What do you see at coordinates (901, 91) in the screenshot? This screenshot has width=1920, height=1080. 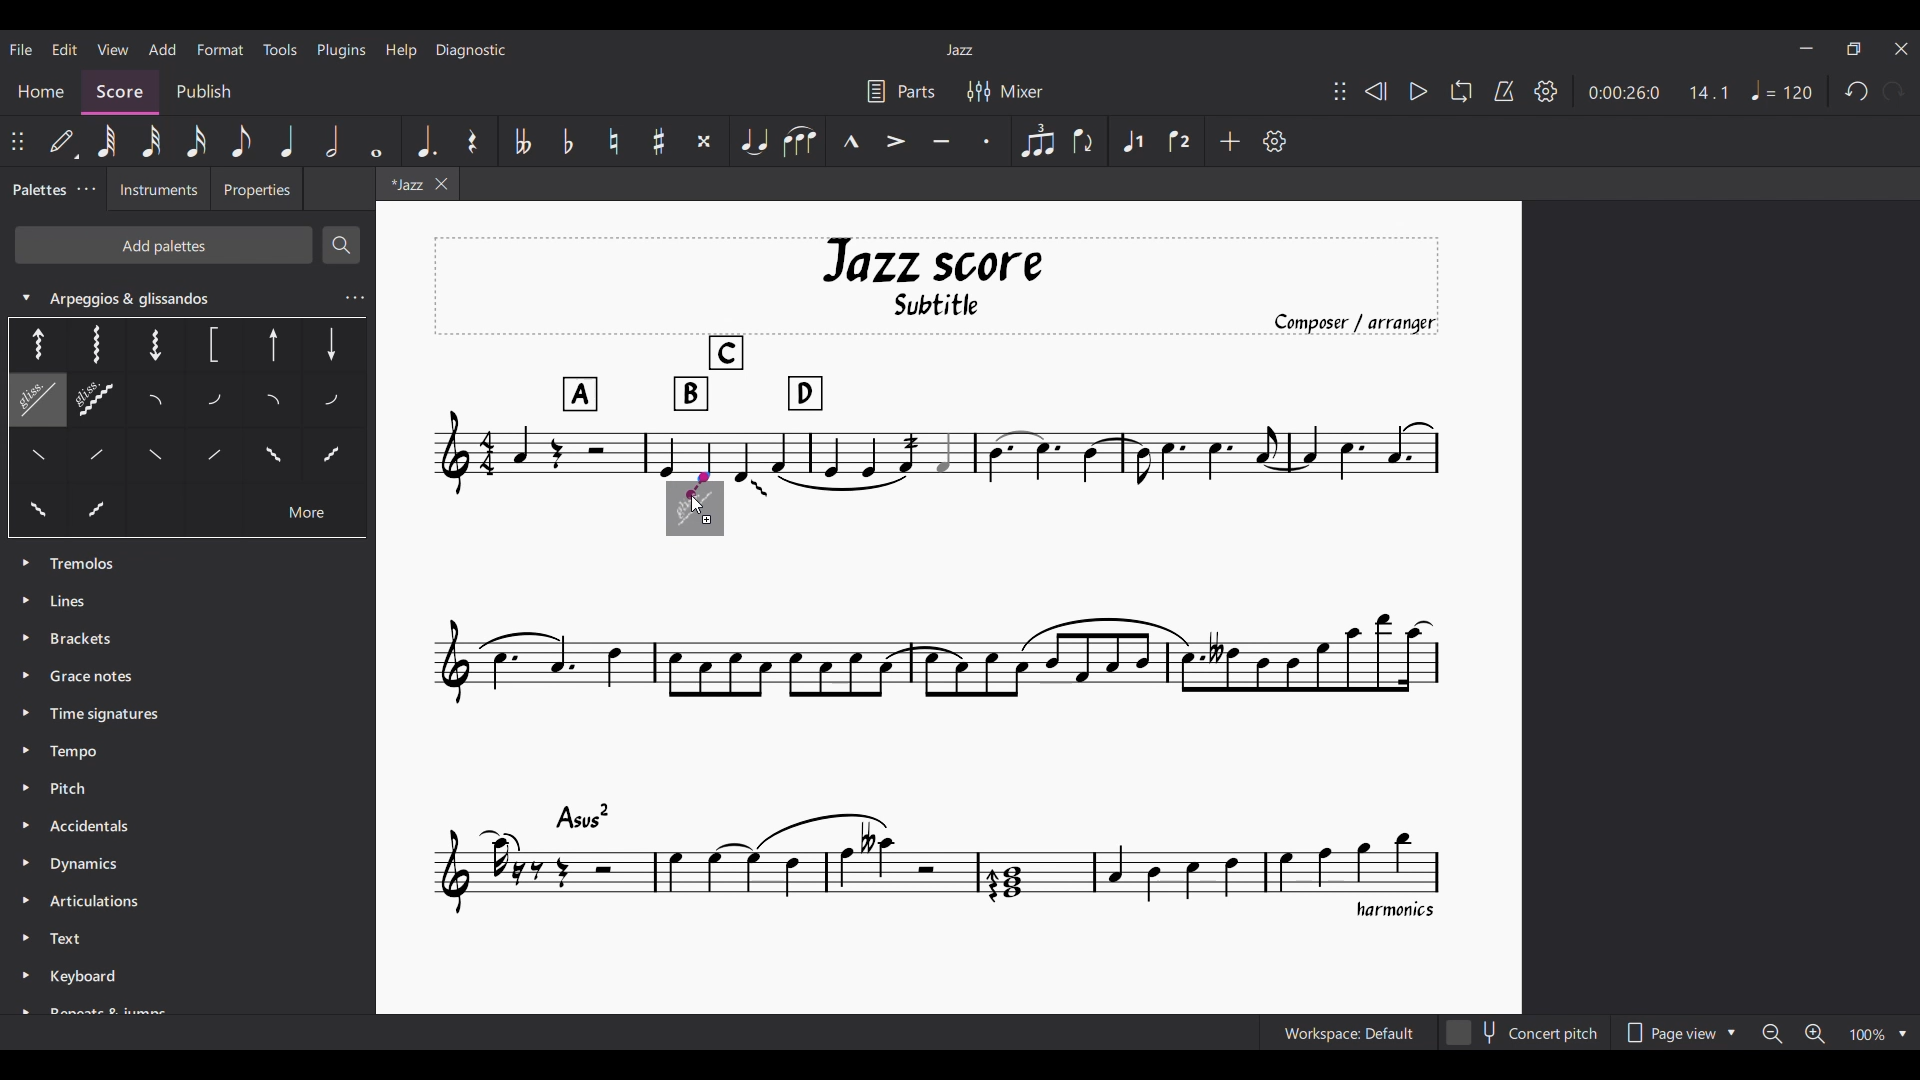 I see `Parts settings` at bounding box center [901, 91].